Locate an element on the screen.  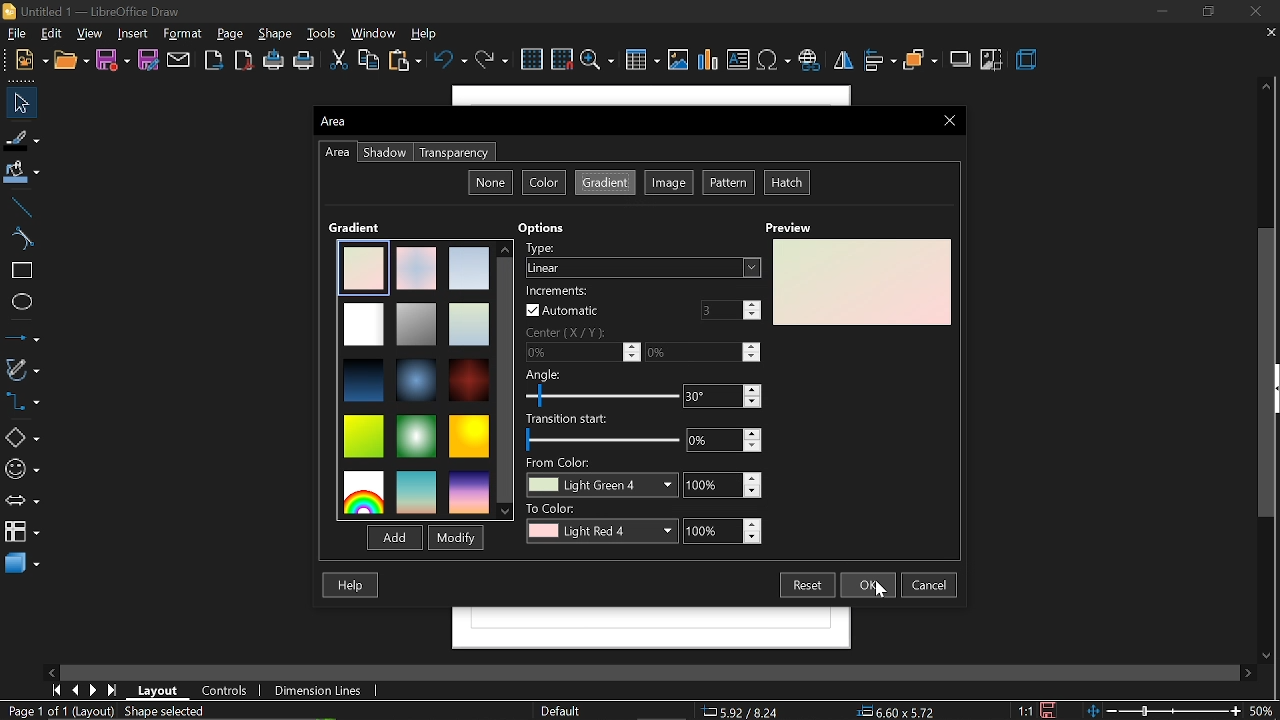
Gradients is located at coordinates (414, 378).